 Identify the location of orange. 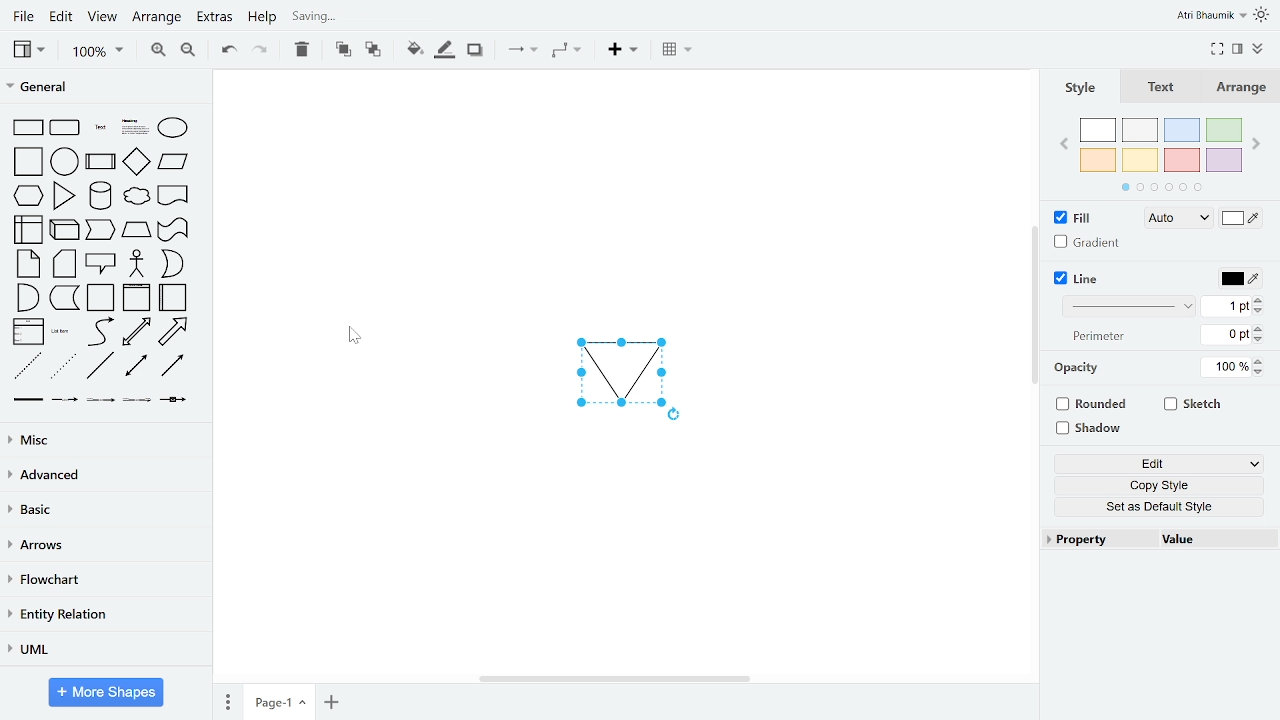
(1098, 159).